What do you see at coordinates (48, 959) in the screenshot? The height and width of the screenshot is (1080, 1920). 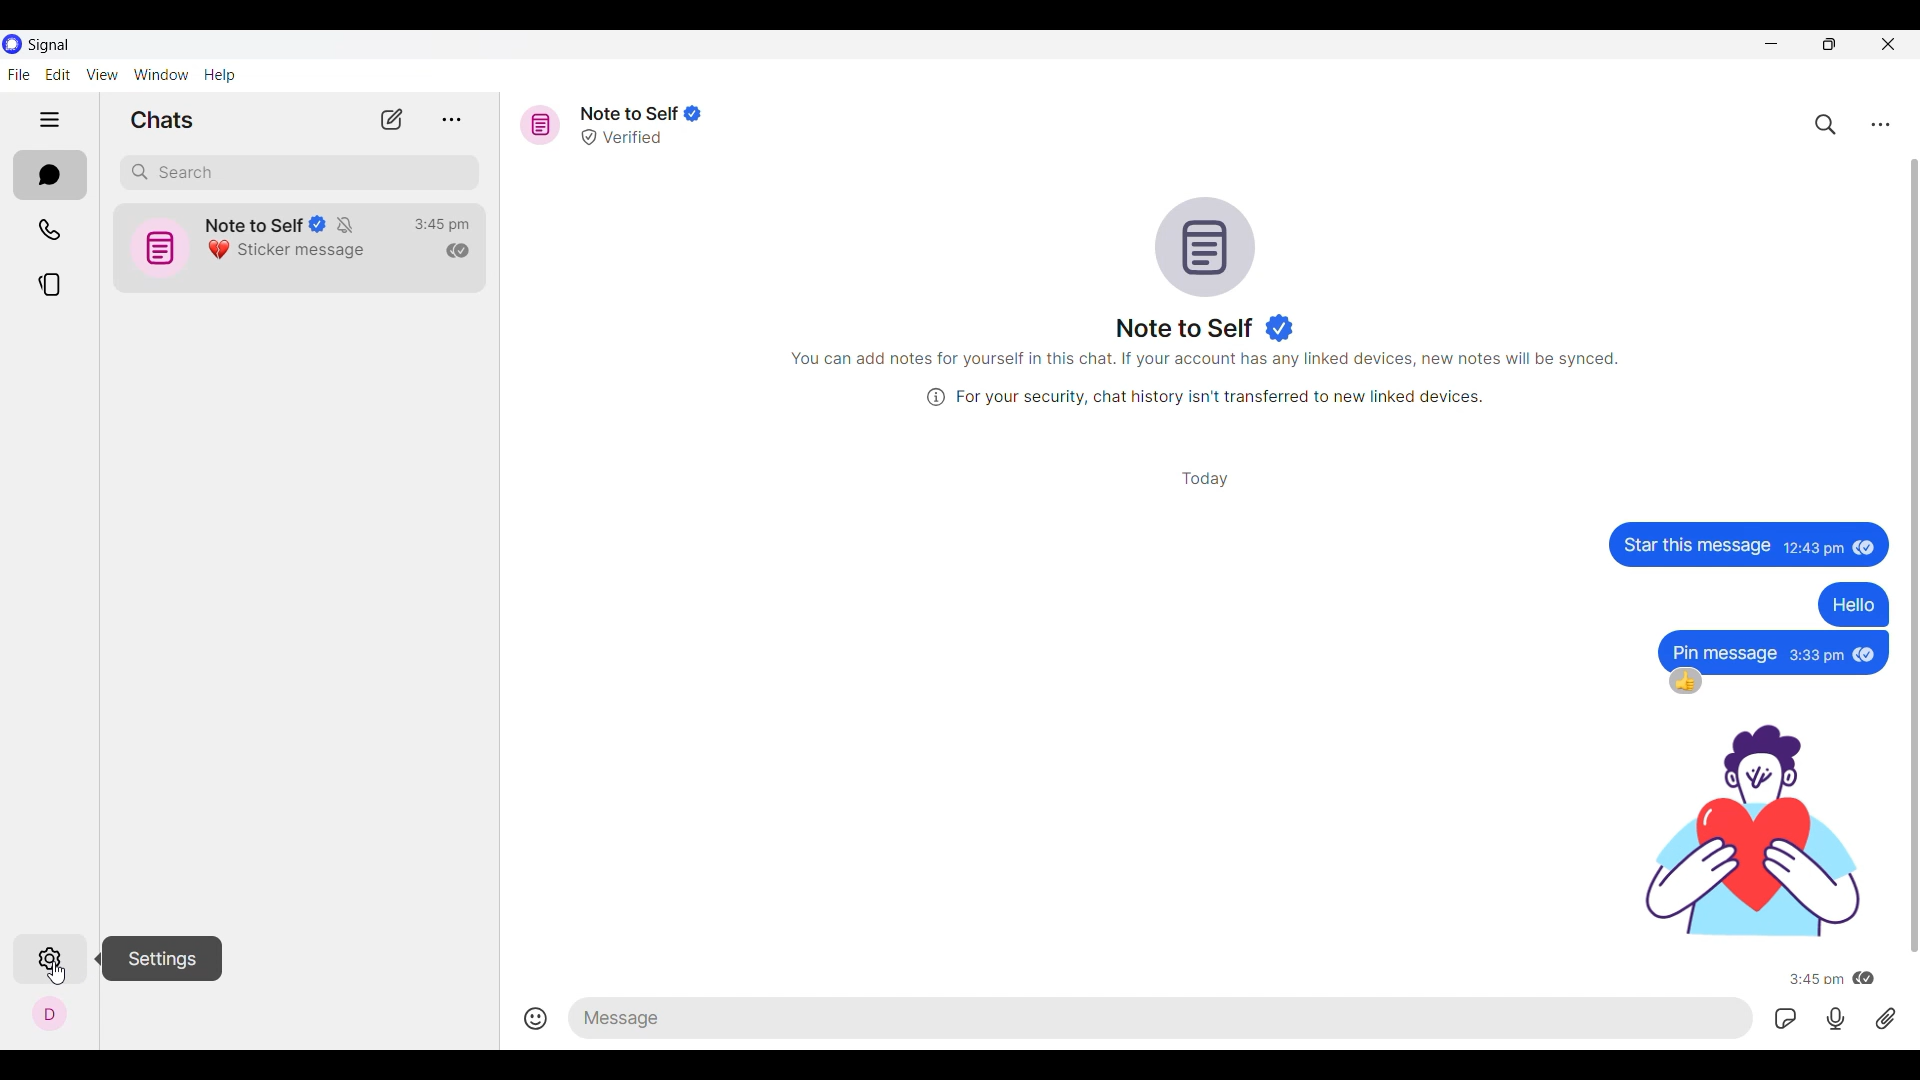 I see `Settings ` at bounding box center [48, 959].